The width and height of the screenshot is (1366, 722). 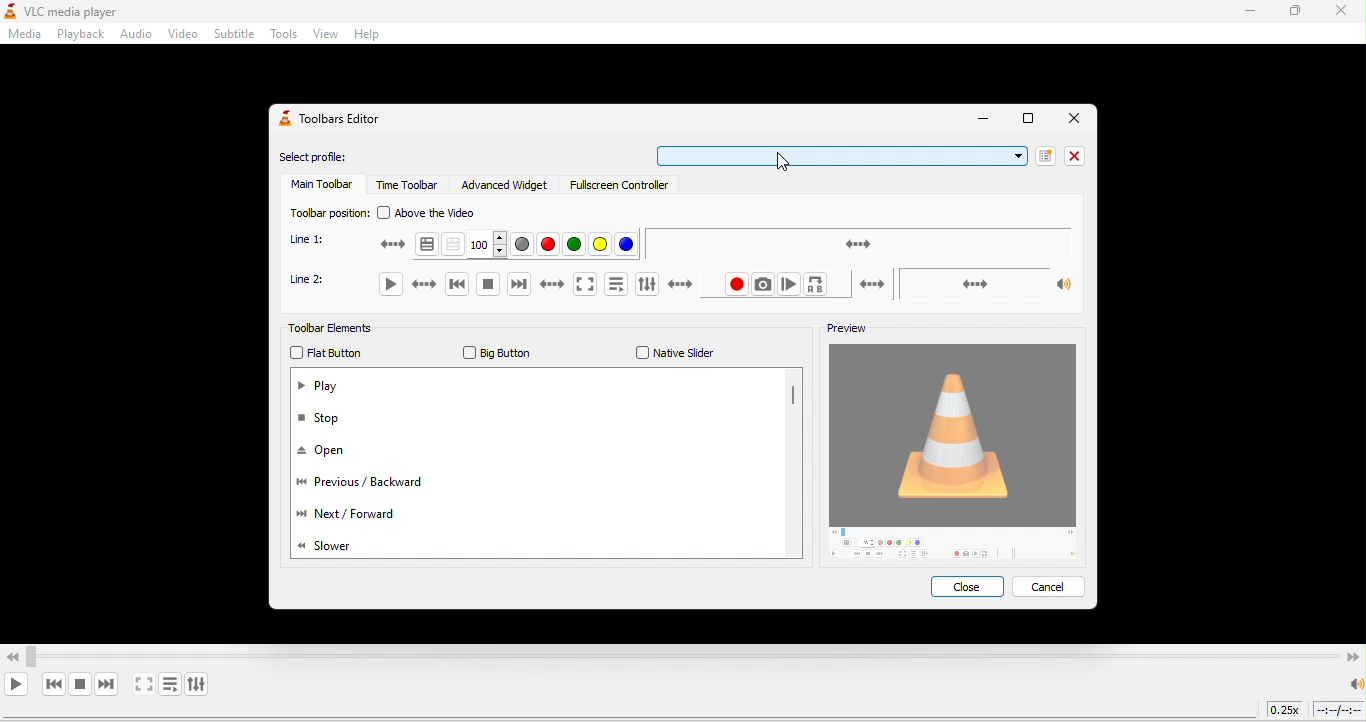 I want to click on previous/backward, so click(x=368, y=486).